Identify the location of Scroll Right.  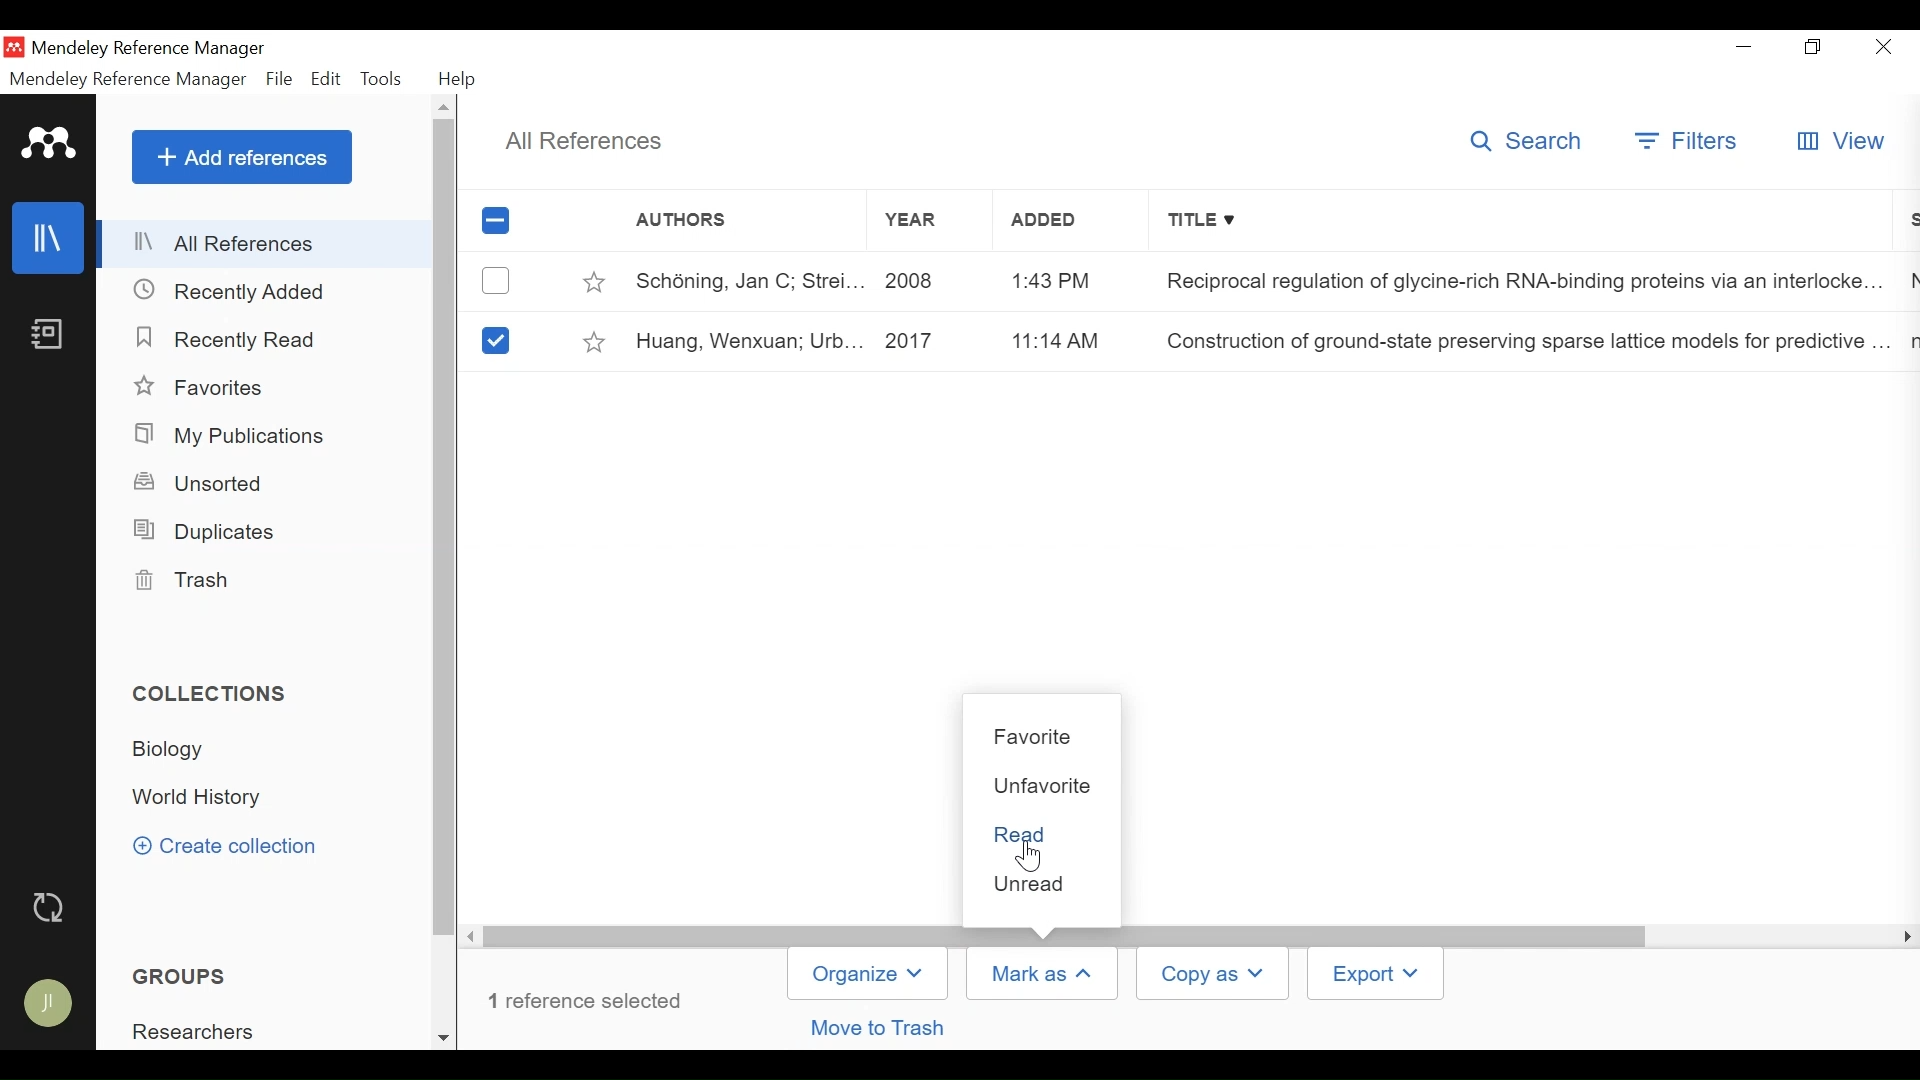
(1904, 938).